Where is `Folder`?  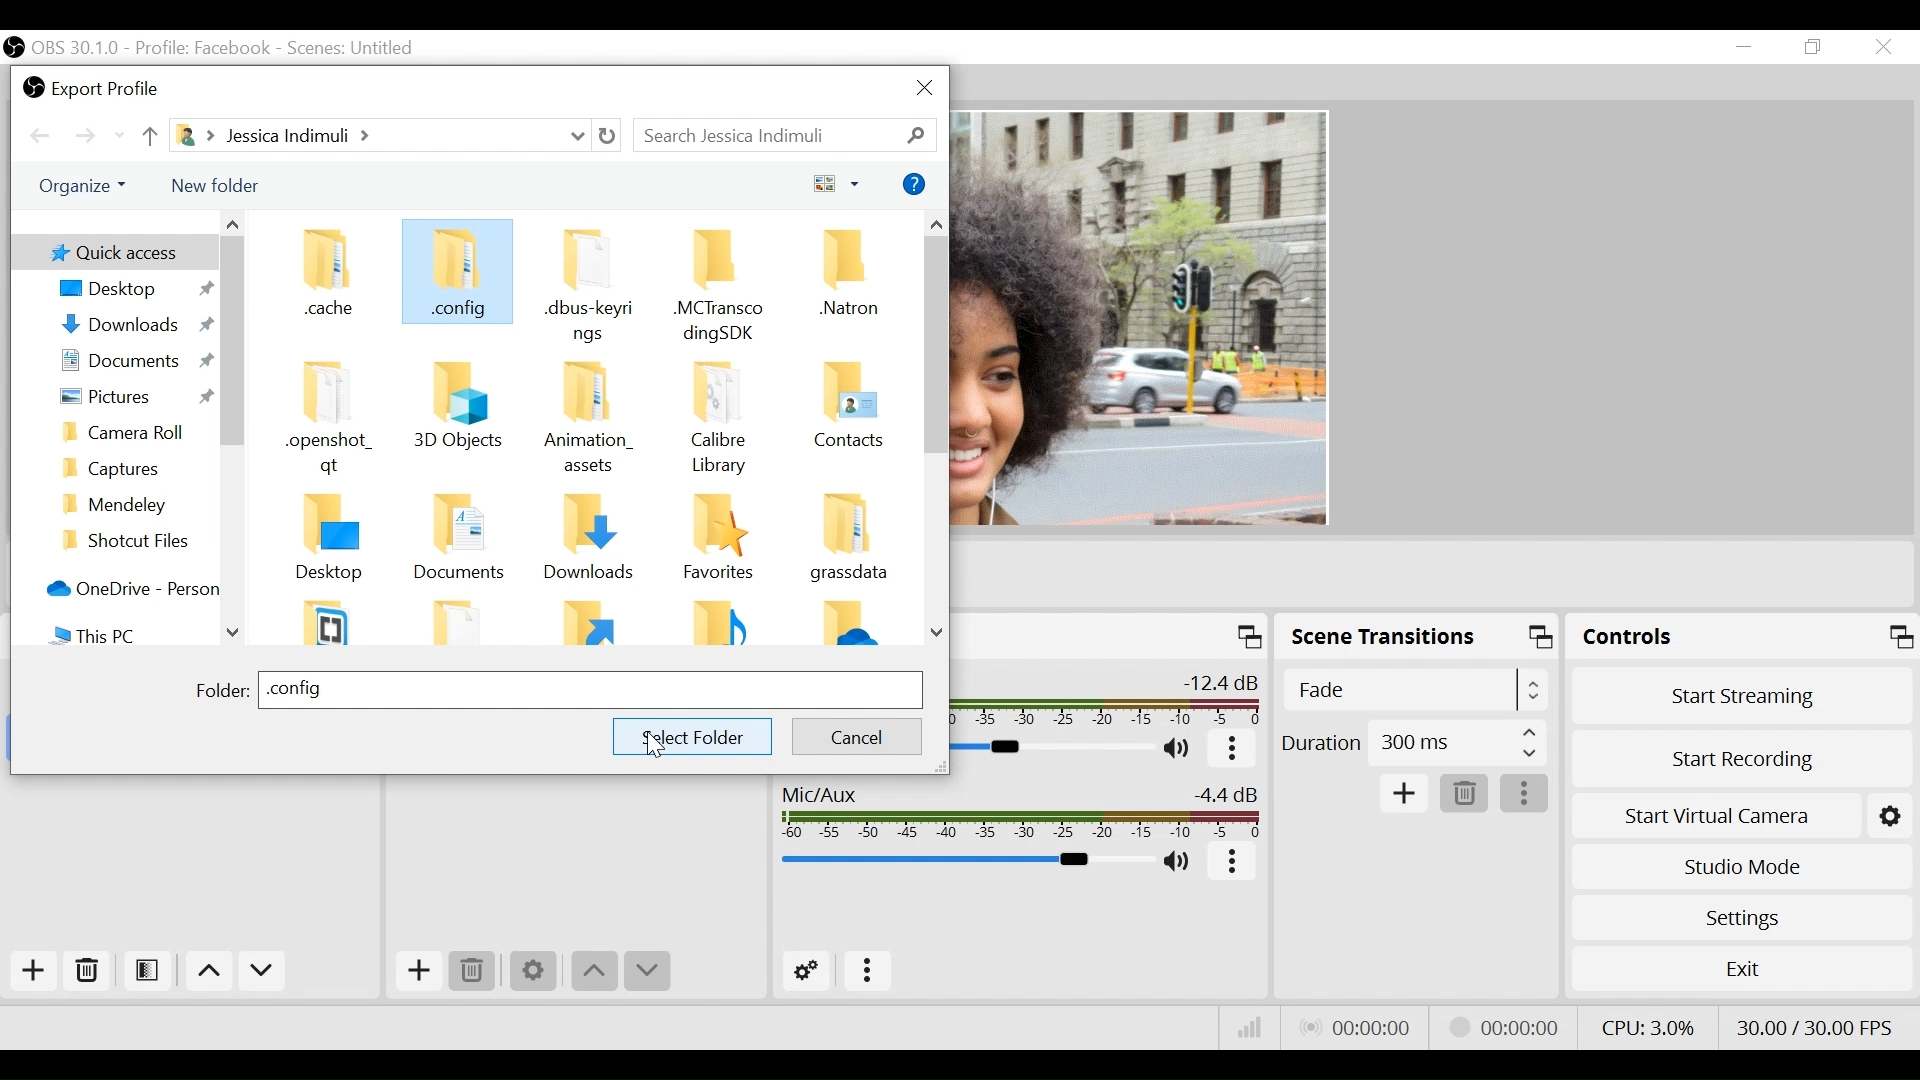 Folder is located at coordinates (718, 282).